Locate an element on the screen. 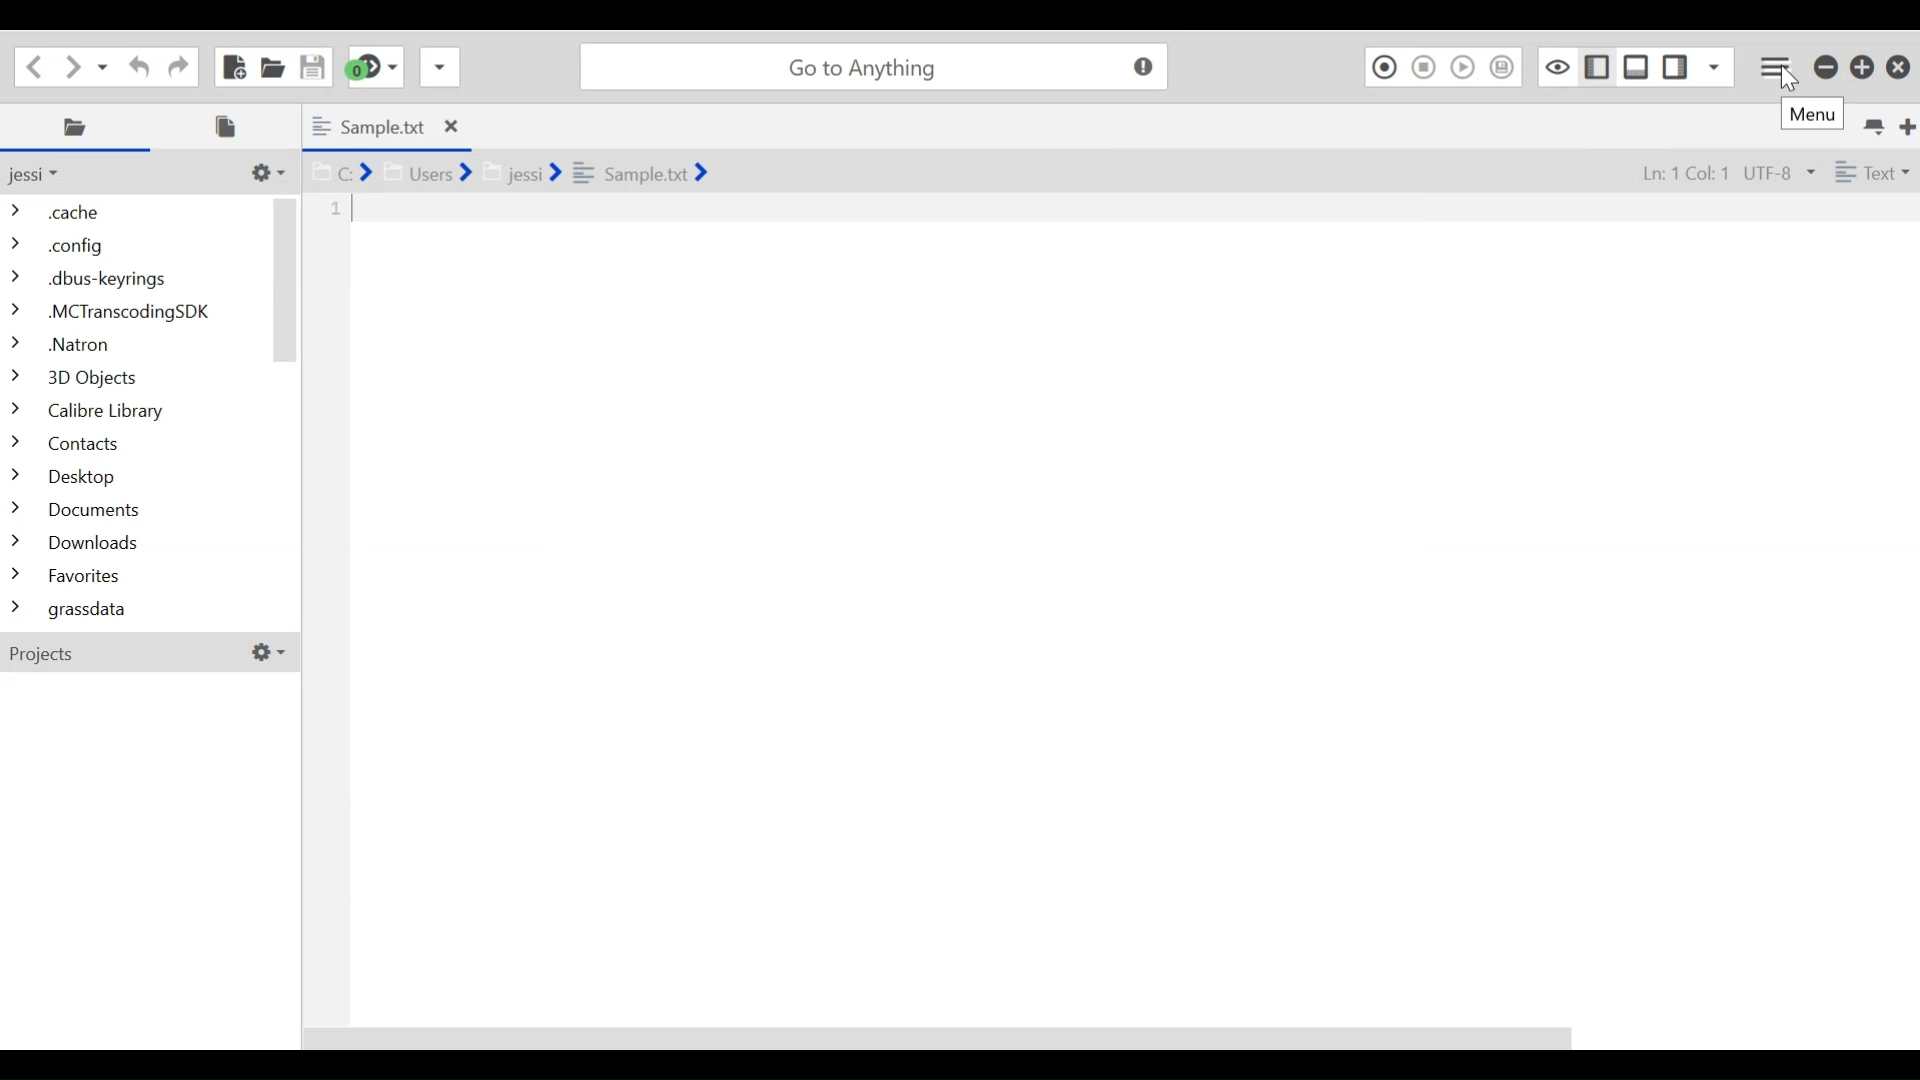 The width and height of the screenshot is (1920, 1080). Application menu is located at coordinates (1777, 64).